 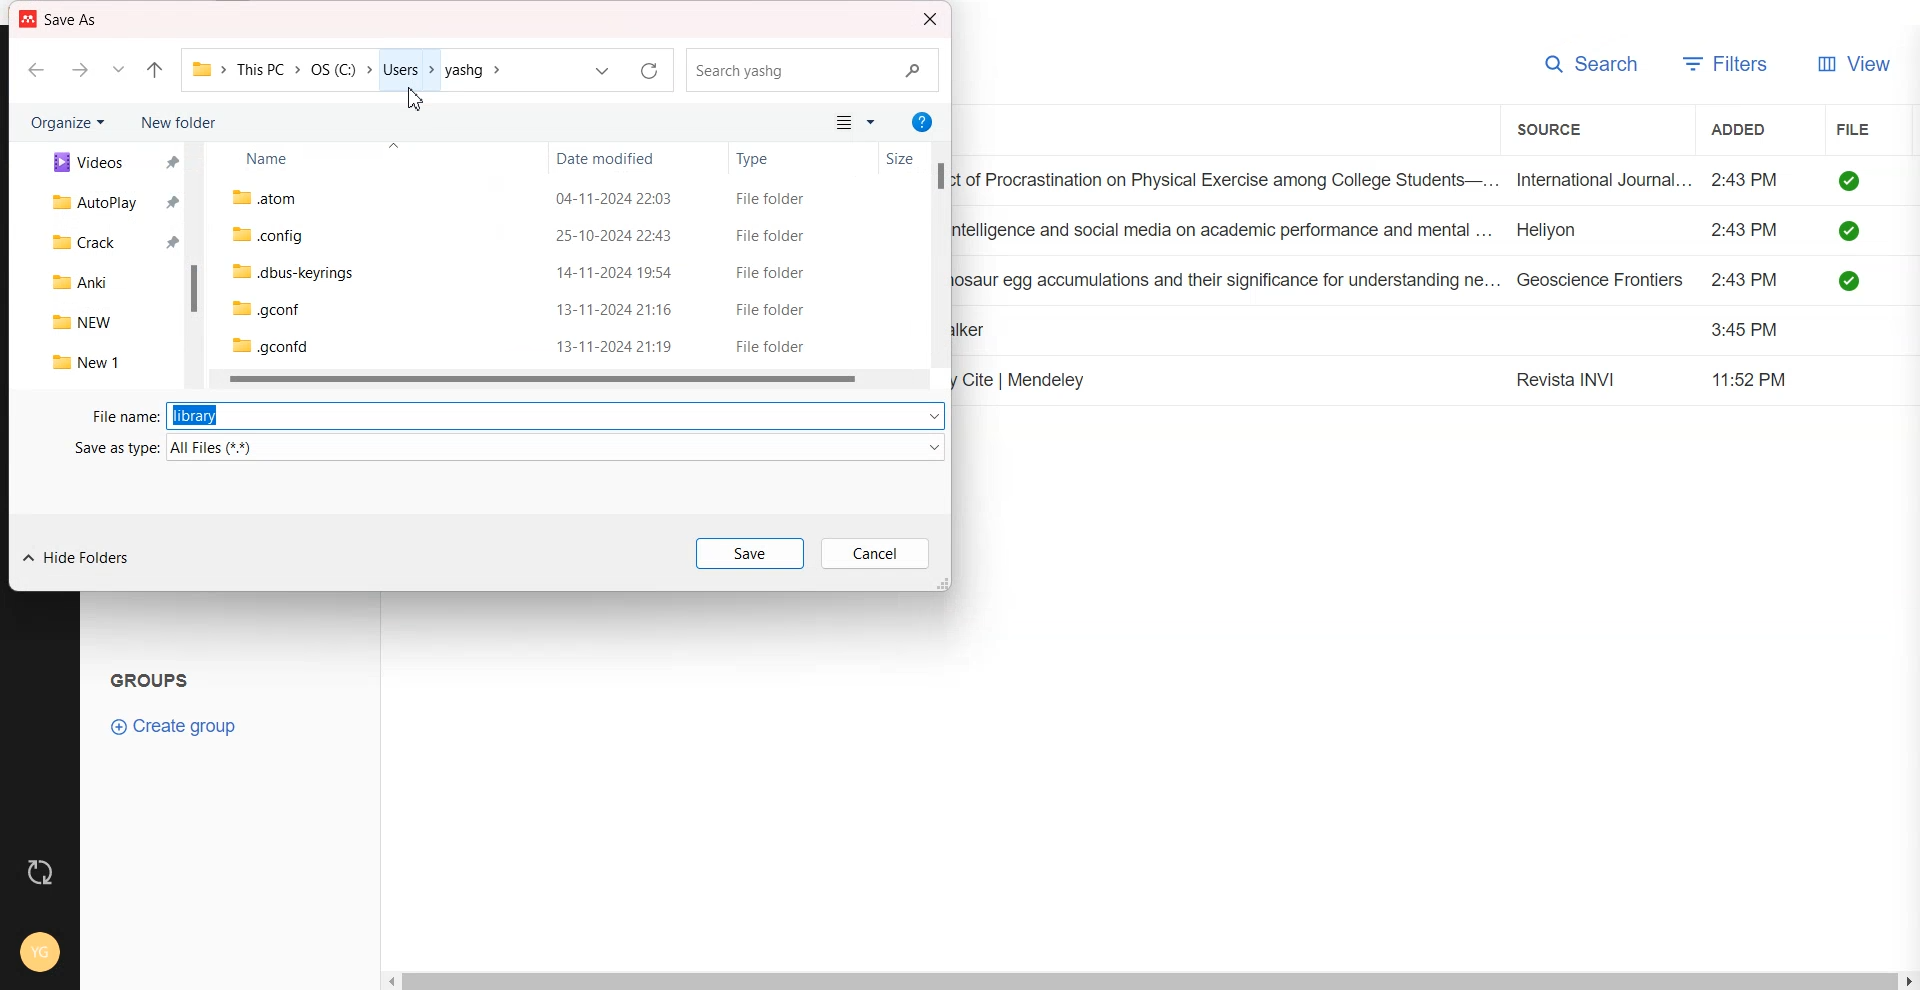 What do you see at coordinates (113, 282) in the screenshot?
I see `Anki` at bounding box center [113, 282].